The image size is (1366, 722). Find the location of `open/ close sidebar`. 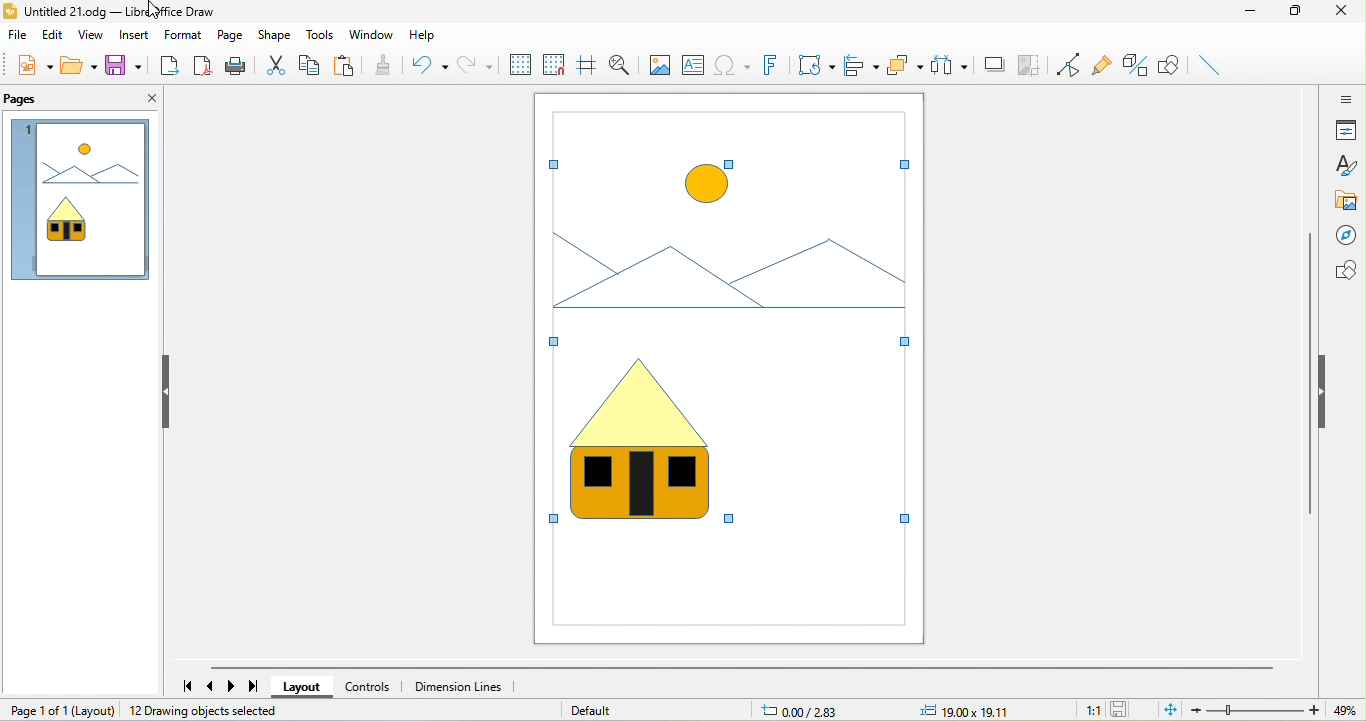

open/ close sidebar is located at coordinates (1344, 98).